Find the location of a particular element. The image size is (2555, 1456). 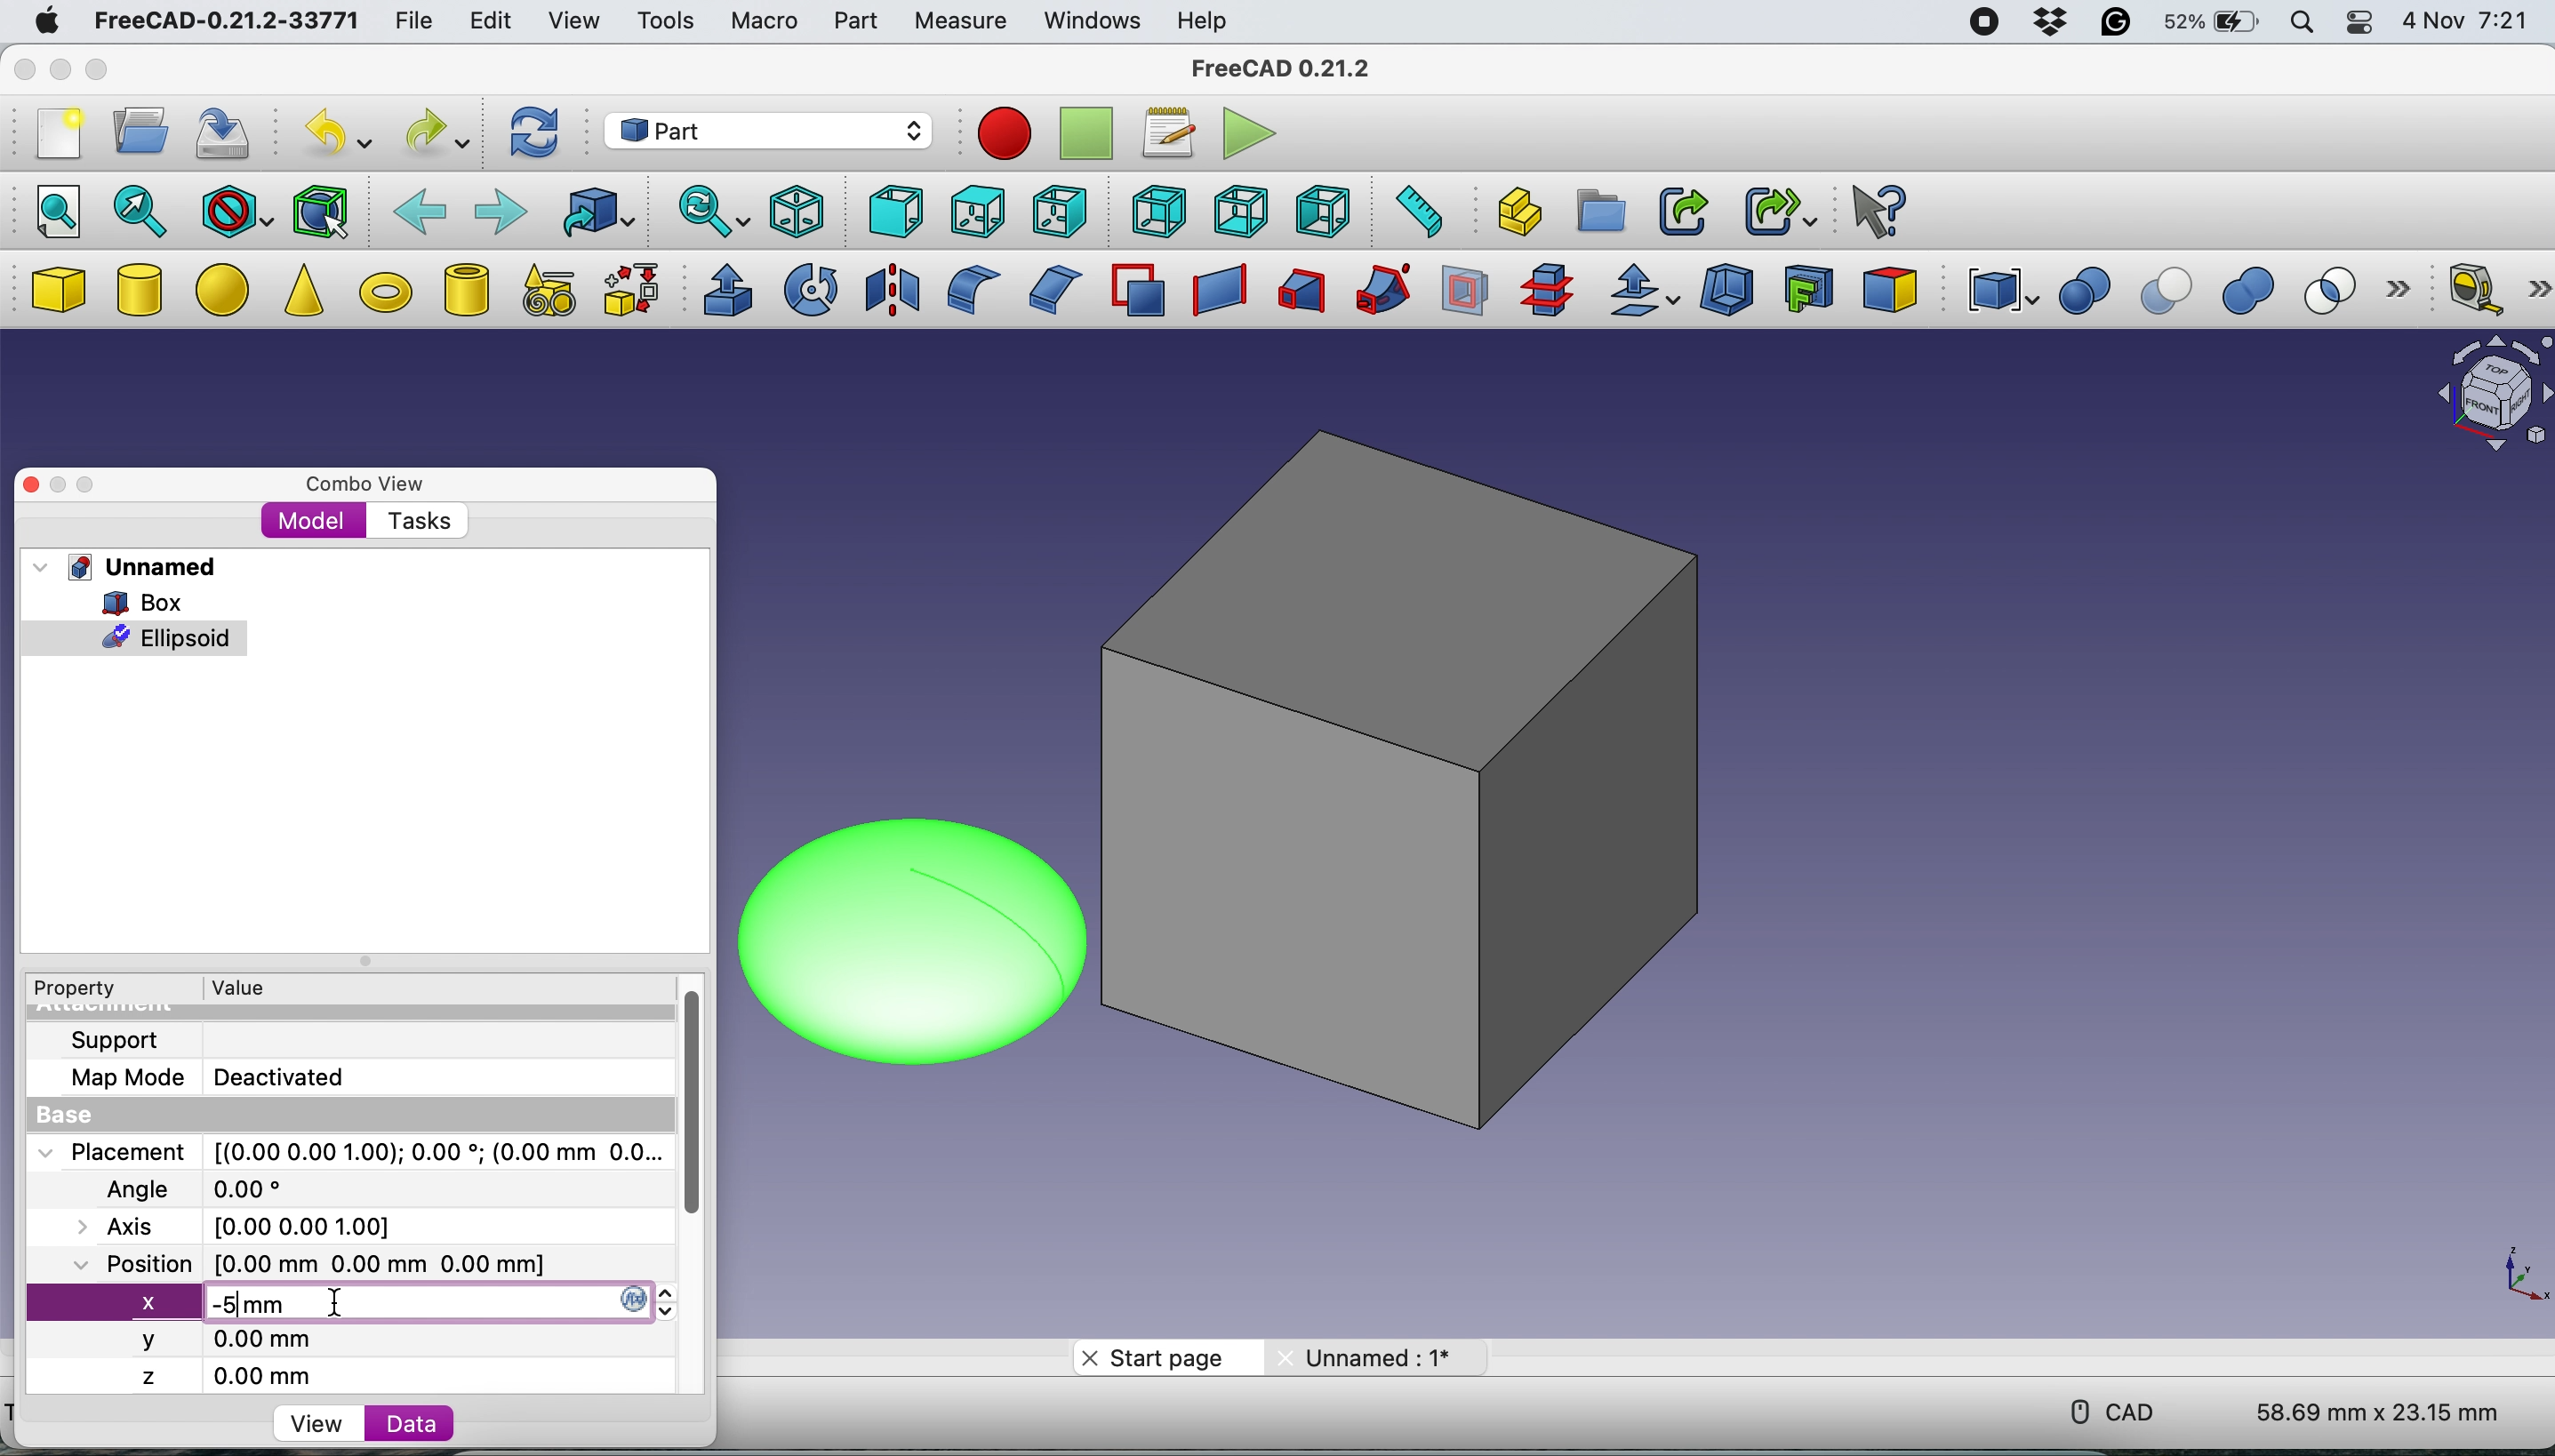

workbench is located at coordinates (766, 130).